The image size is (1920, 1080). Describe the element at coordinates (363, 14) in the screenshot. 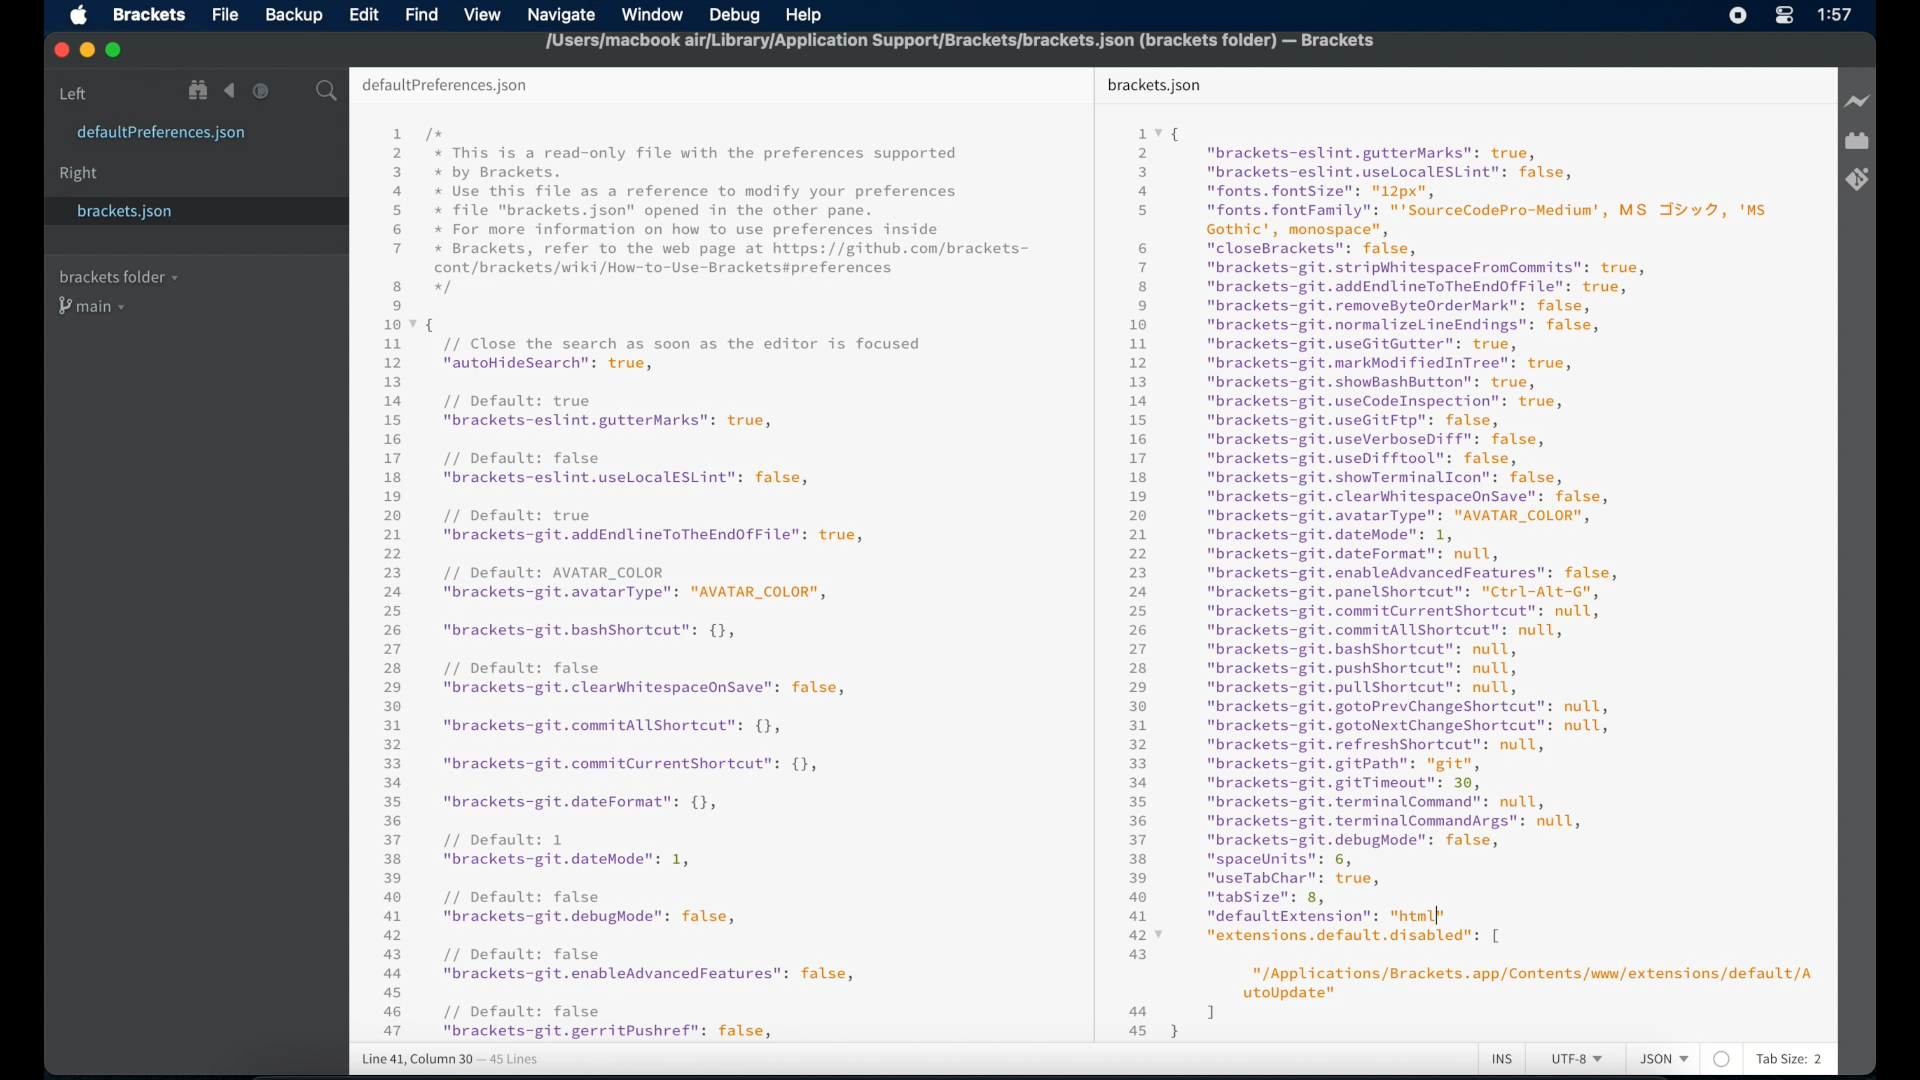

I see `edit` at that location.